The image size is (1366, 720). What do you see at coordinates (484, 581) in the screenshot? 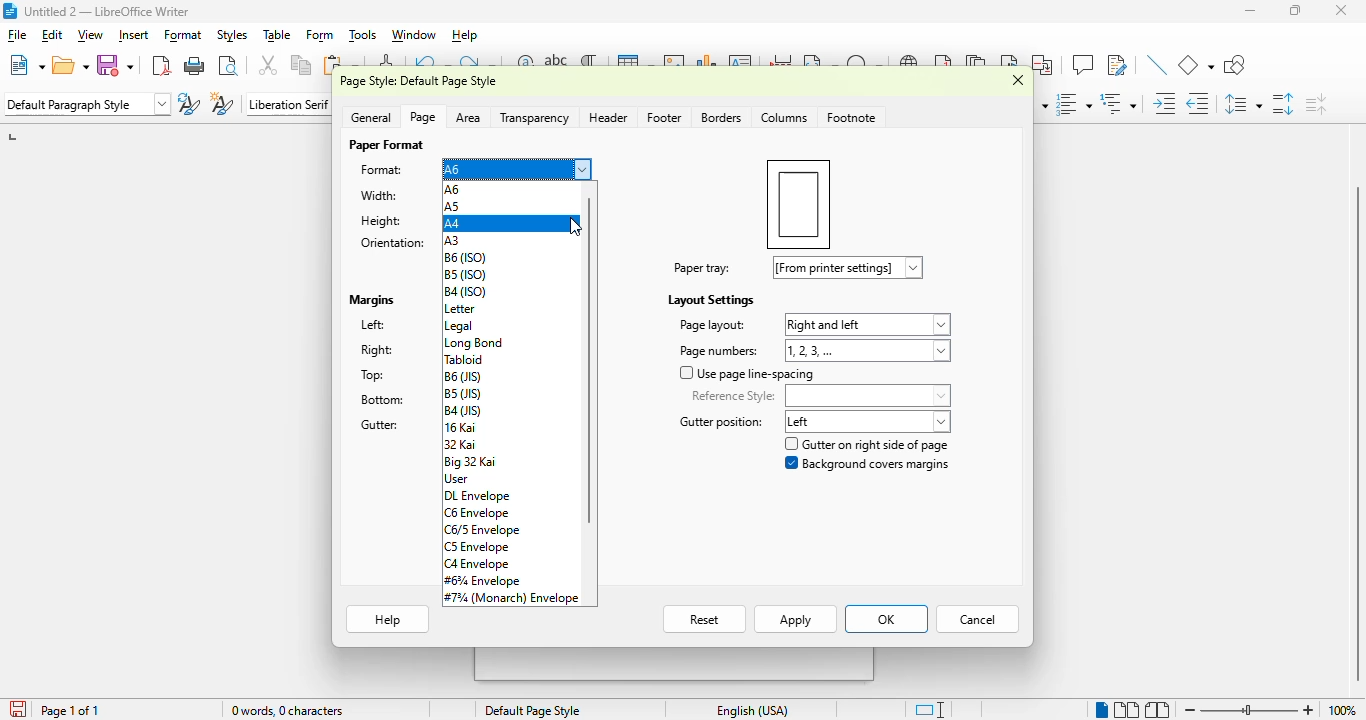
I see `#6¾ envelope` at bounding box center [484, 581].